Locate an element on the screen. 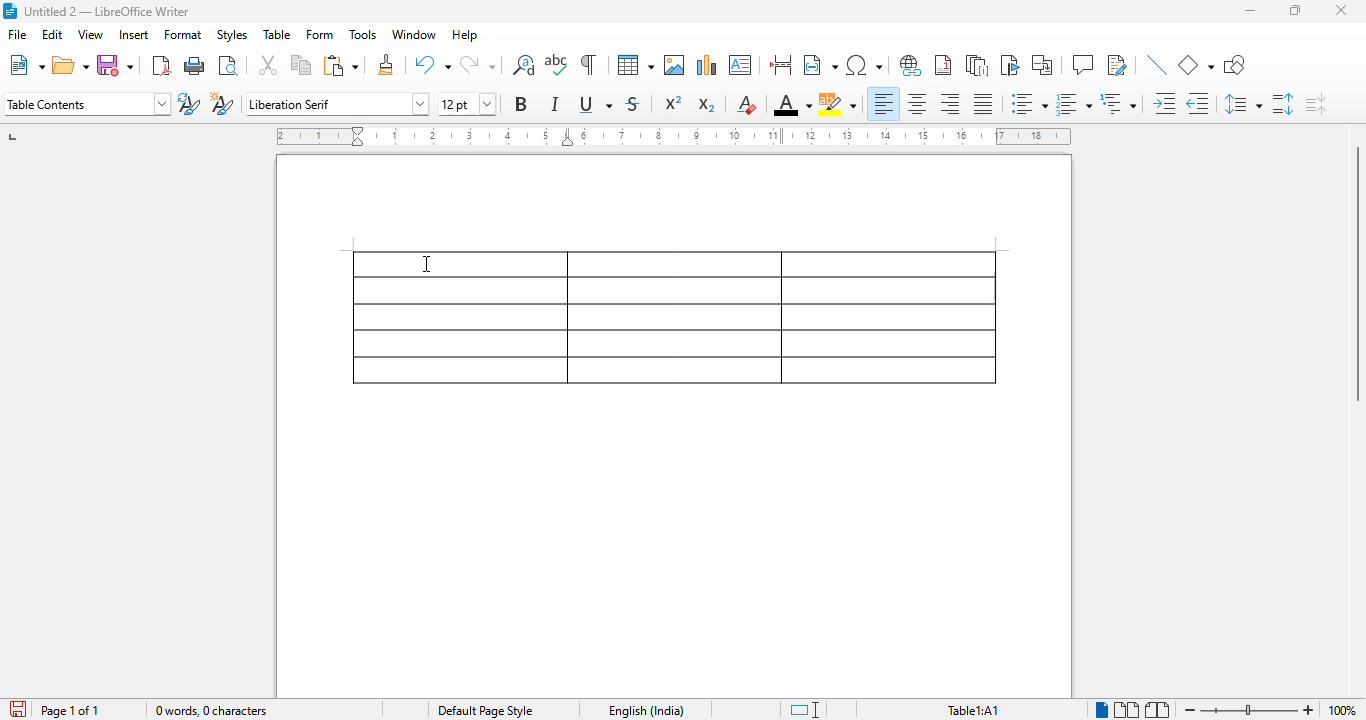 Image resolution: width=1366 pixels, height=720 pixels. insert text box is located at coordinates (740, 65).